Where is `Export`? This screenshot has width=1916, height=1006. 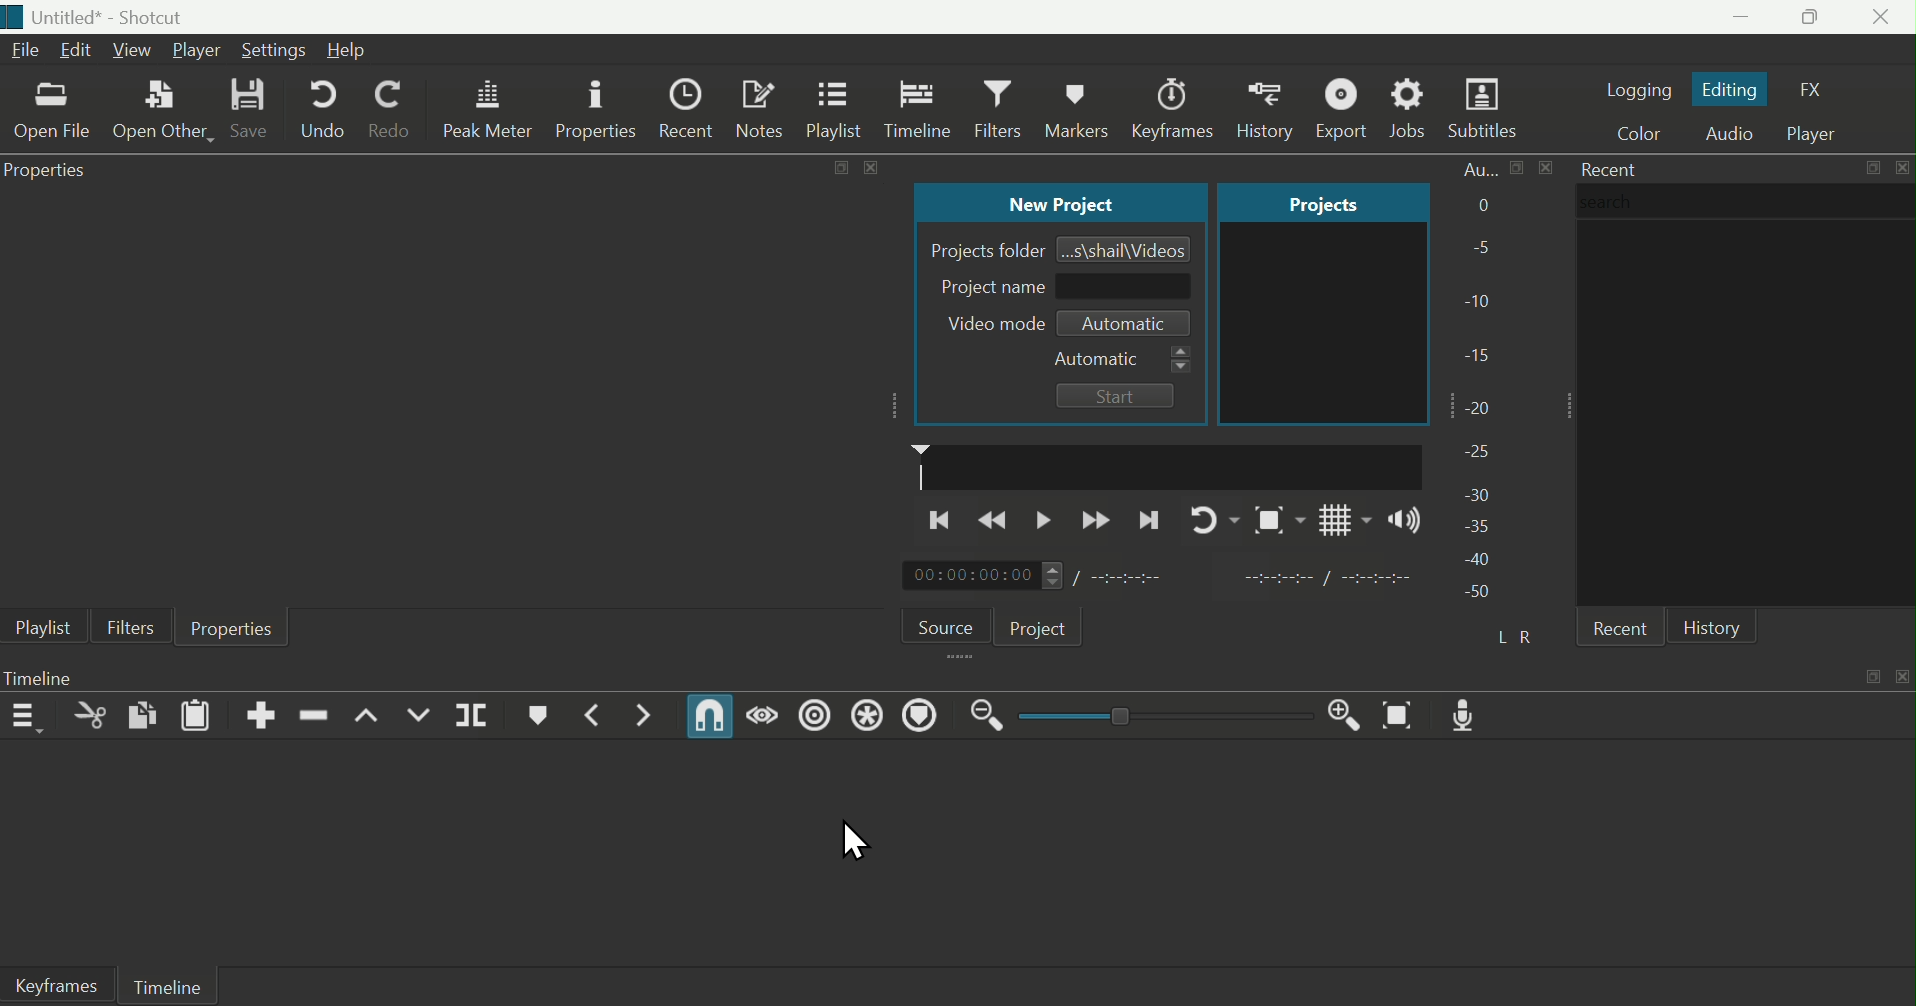
Export is located at coordinates (1346, 108).